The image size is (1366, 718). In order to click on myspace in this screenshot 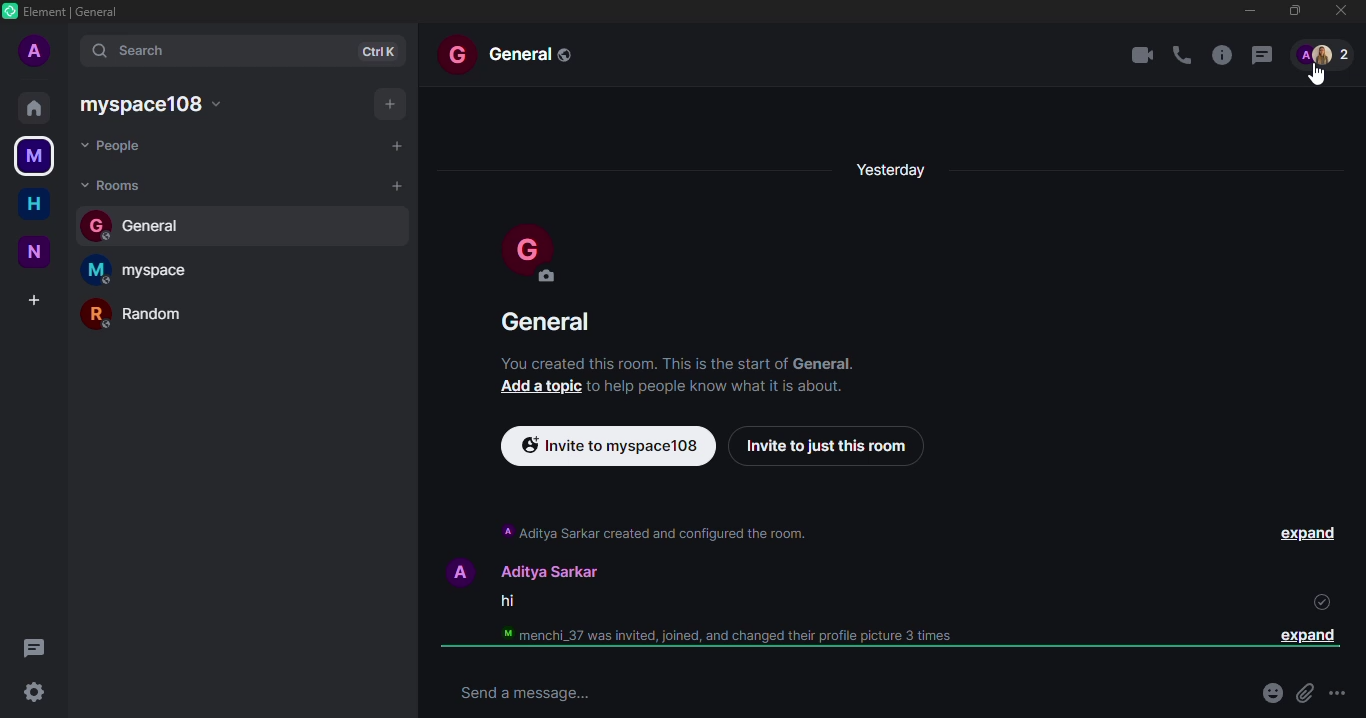, I will do `click(143, 268)`.